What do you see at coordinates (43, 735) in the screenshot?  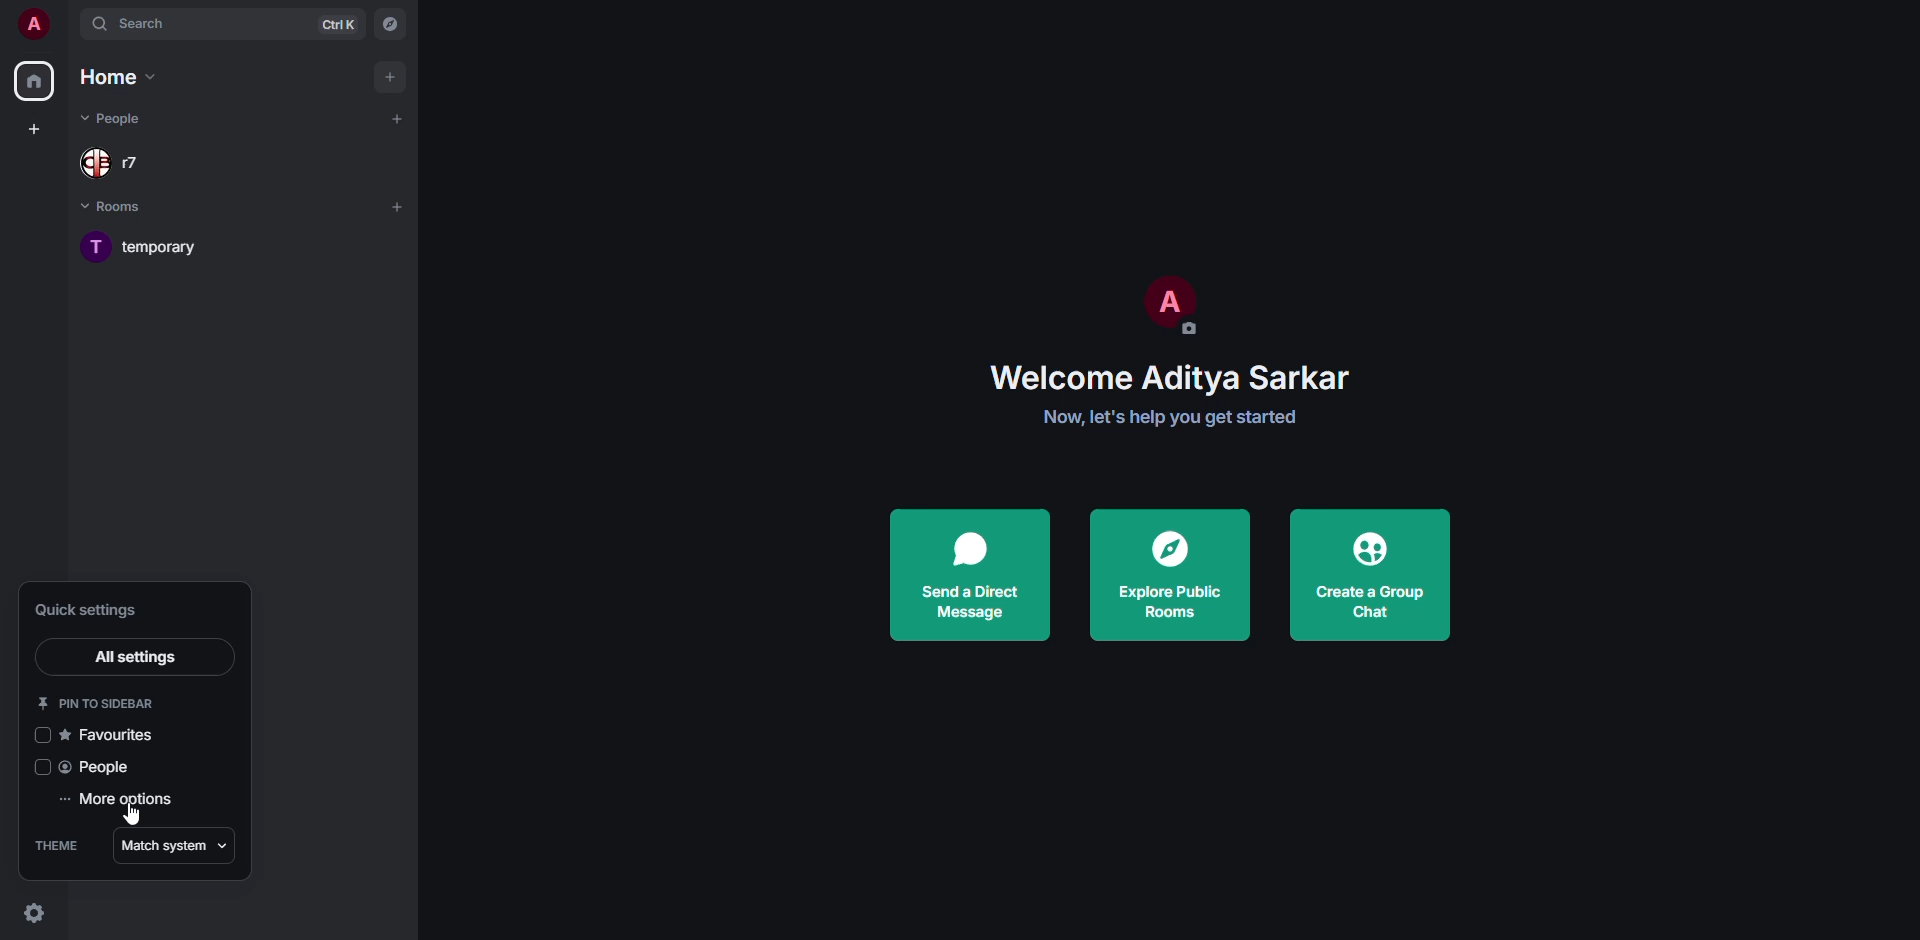 I see `click to enable` at bounding box center [43, 735].